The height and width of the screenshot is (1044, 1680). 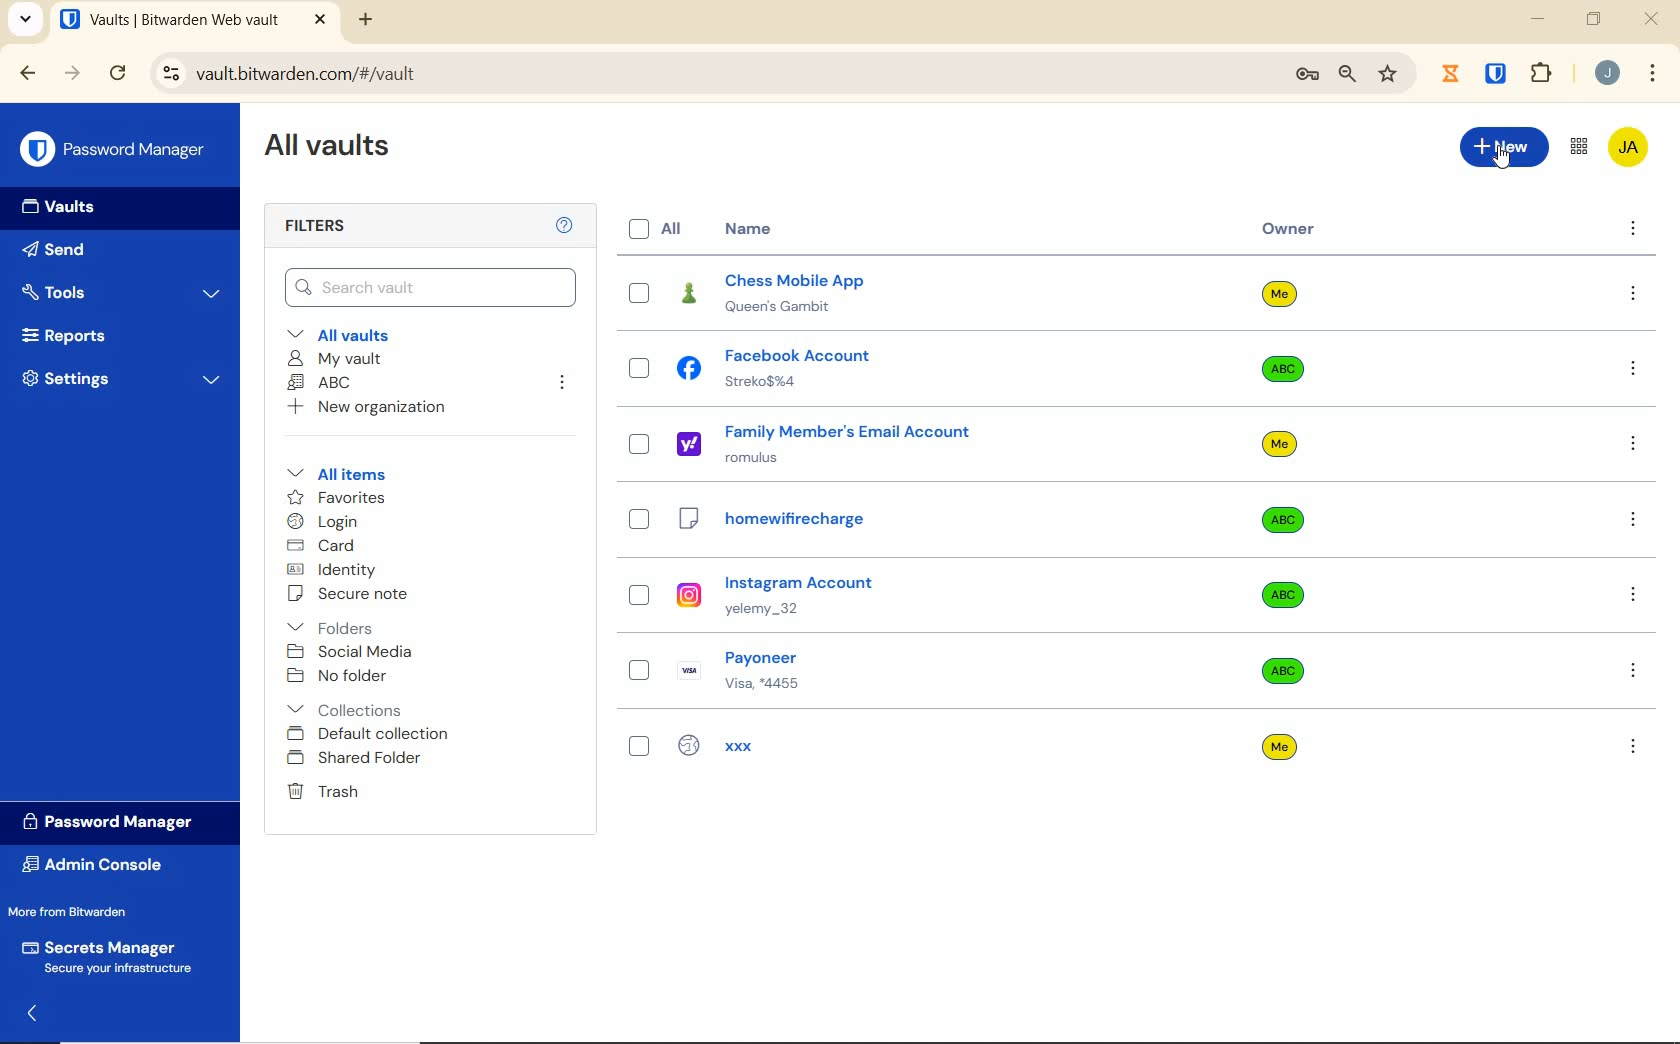 What do you see at coordinates (114, 821) in the screenshot?
I see `Password Manager` at bounding box center [114, 821].